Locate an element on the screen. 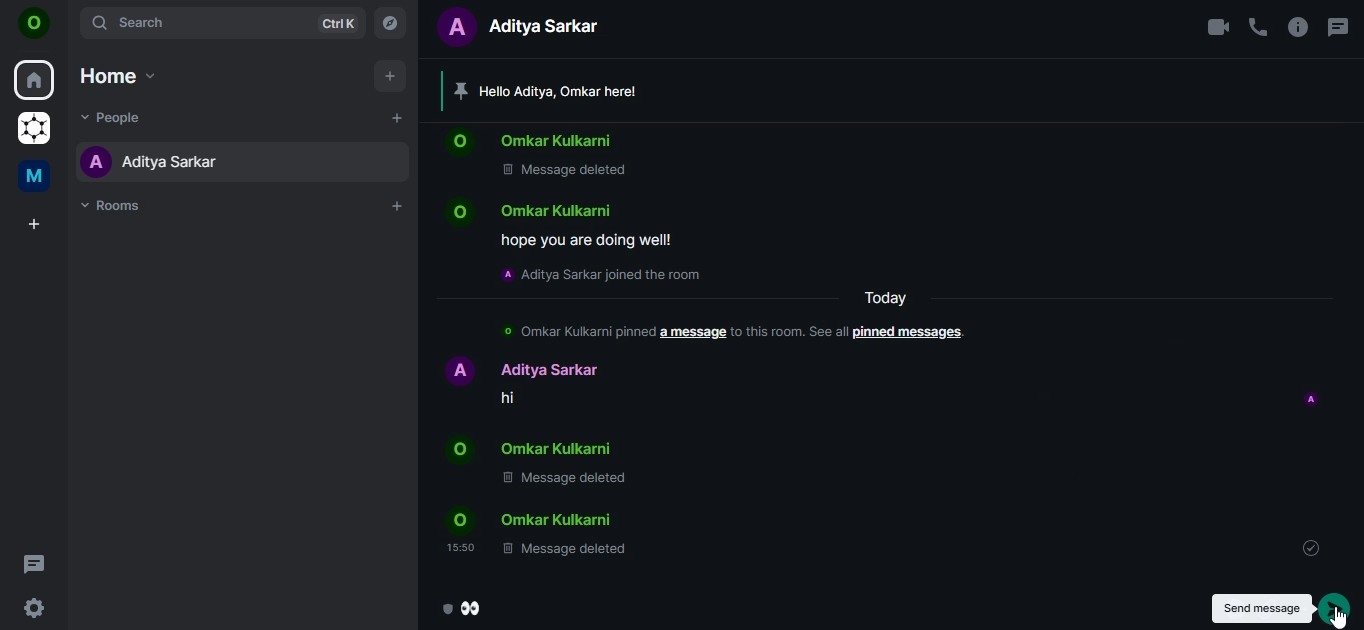 The image size is (1364, 630). on is located at coordinates (38, 24).